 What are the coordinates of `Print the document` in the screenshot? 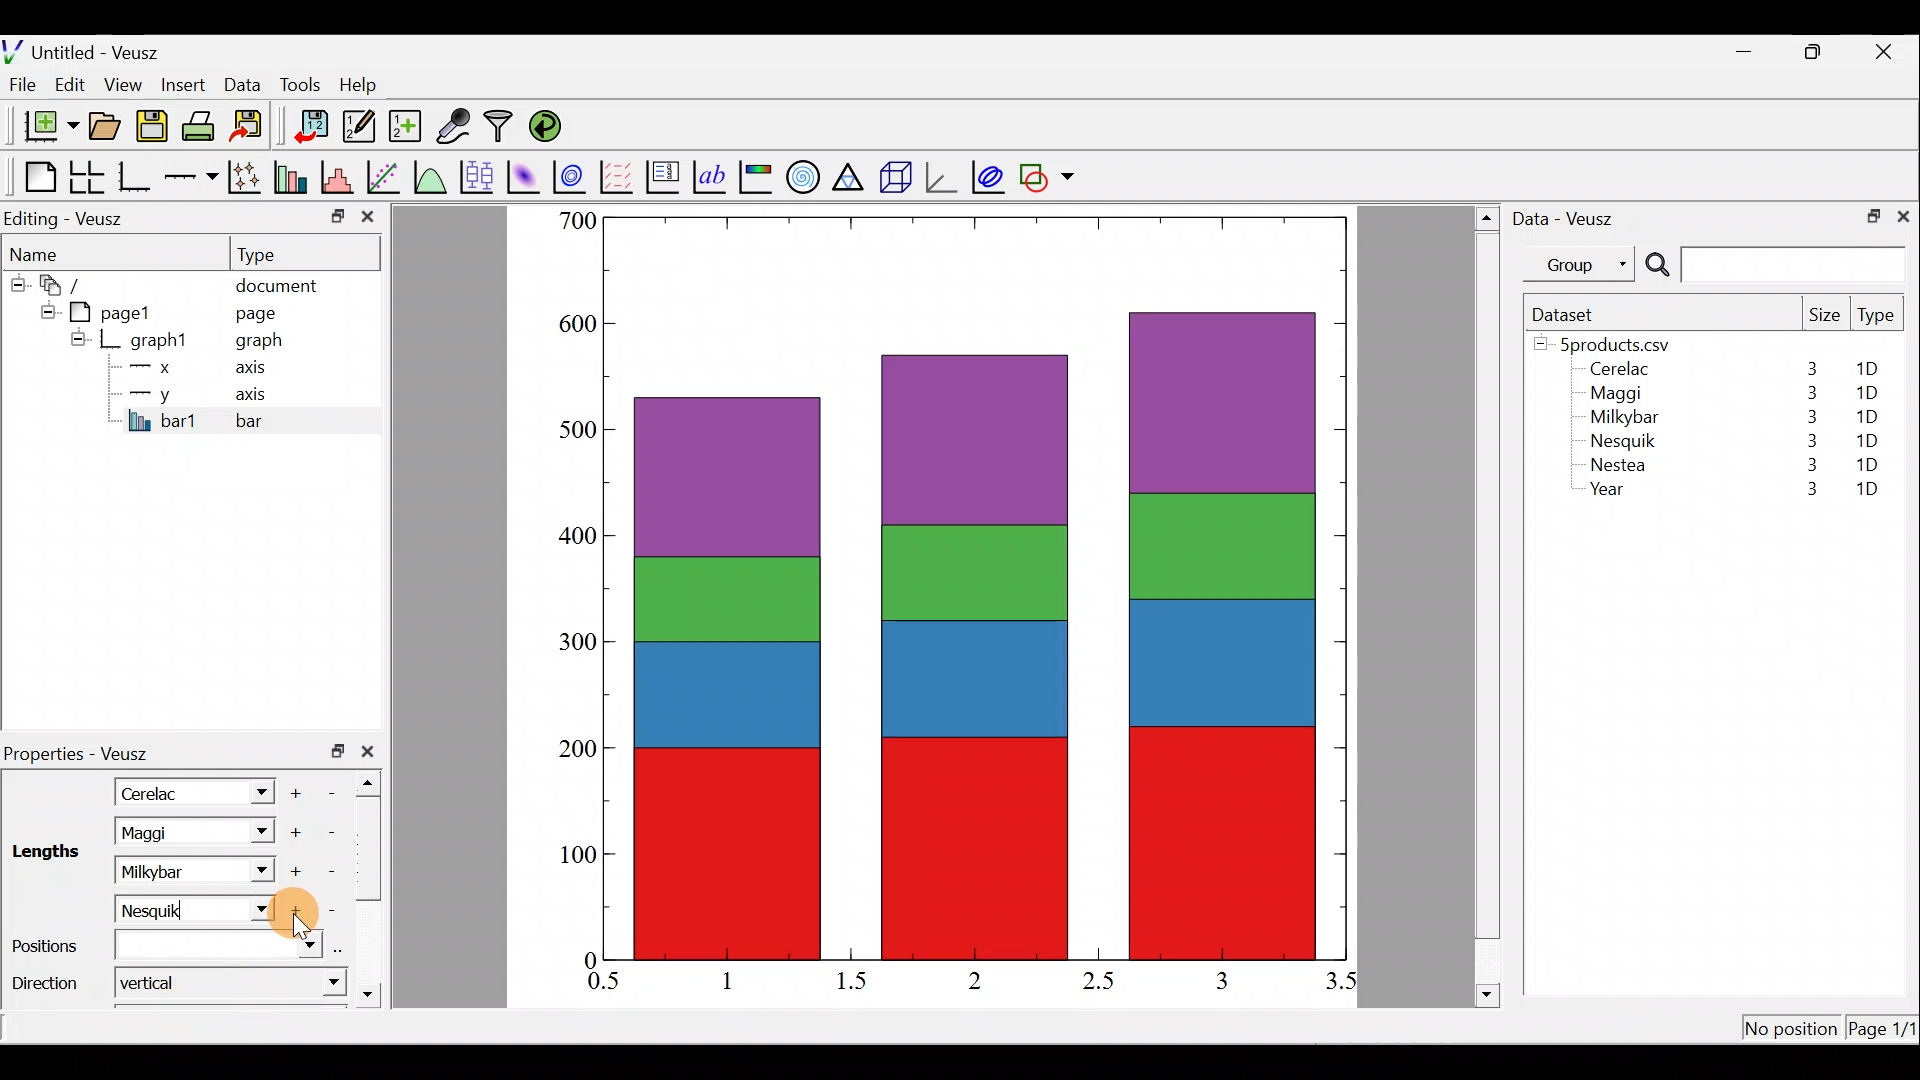 It's located at (204, 125).